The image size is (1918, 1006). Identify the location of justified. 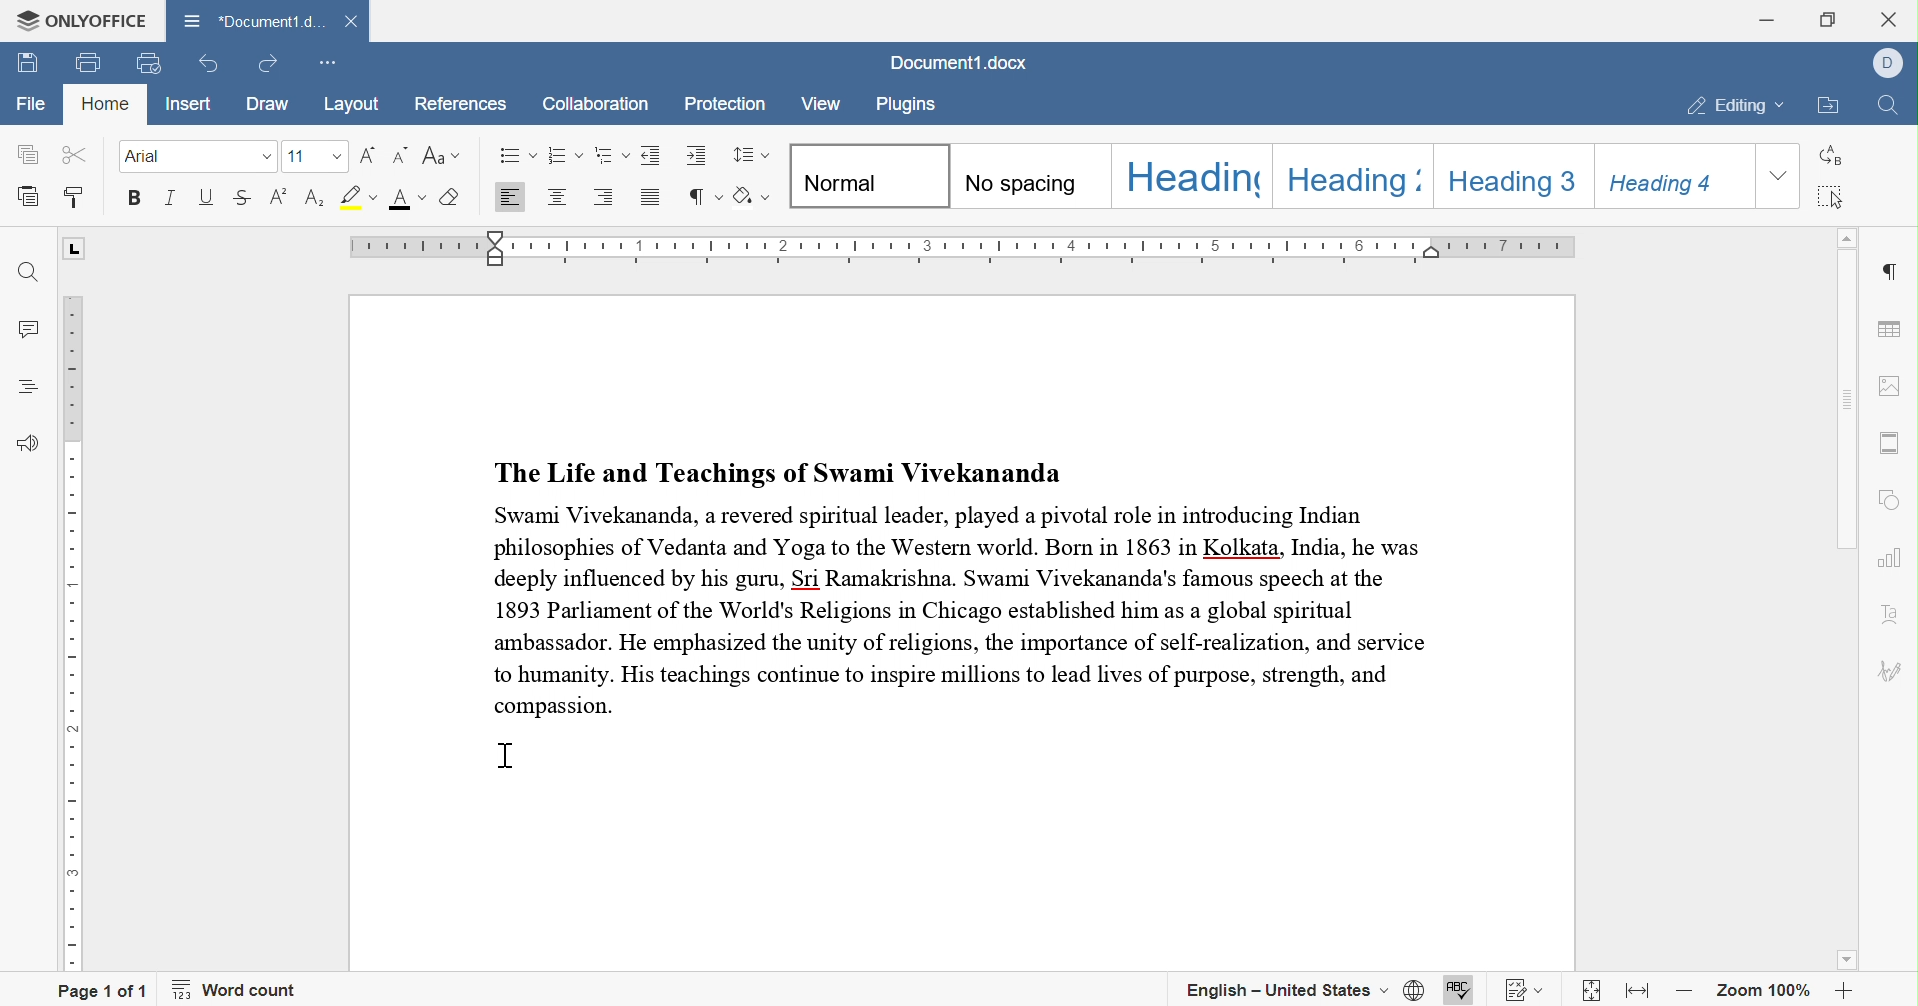
(651, 201).